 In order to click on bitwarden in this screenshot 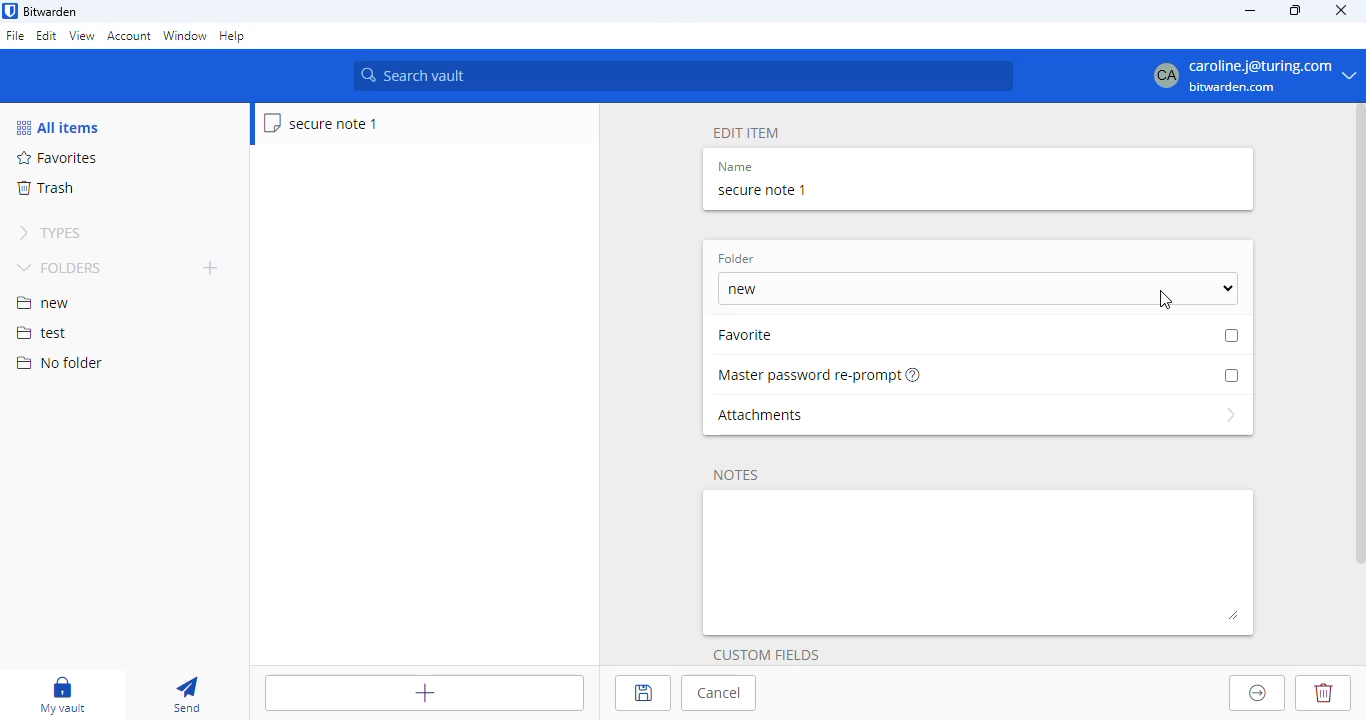, I will do `click(51, 12)`.